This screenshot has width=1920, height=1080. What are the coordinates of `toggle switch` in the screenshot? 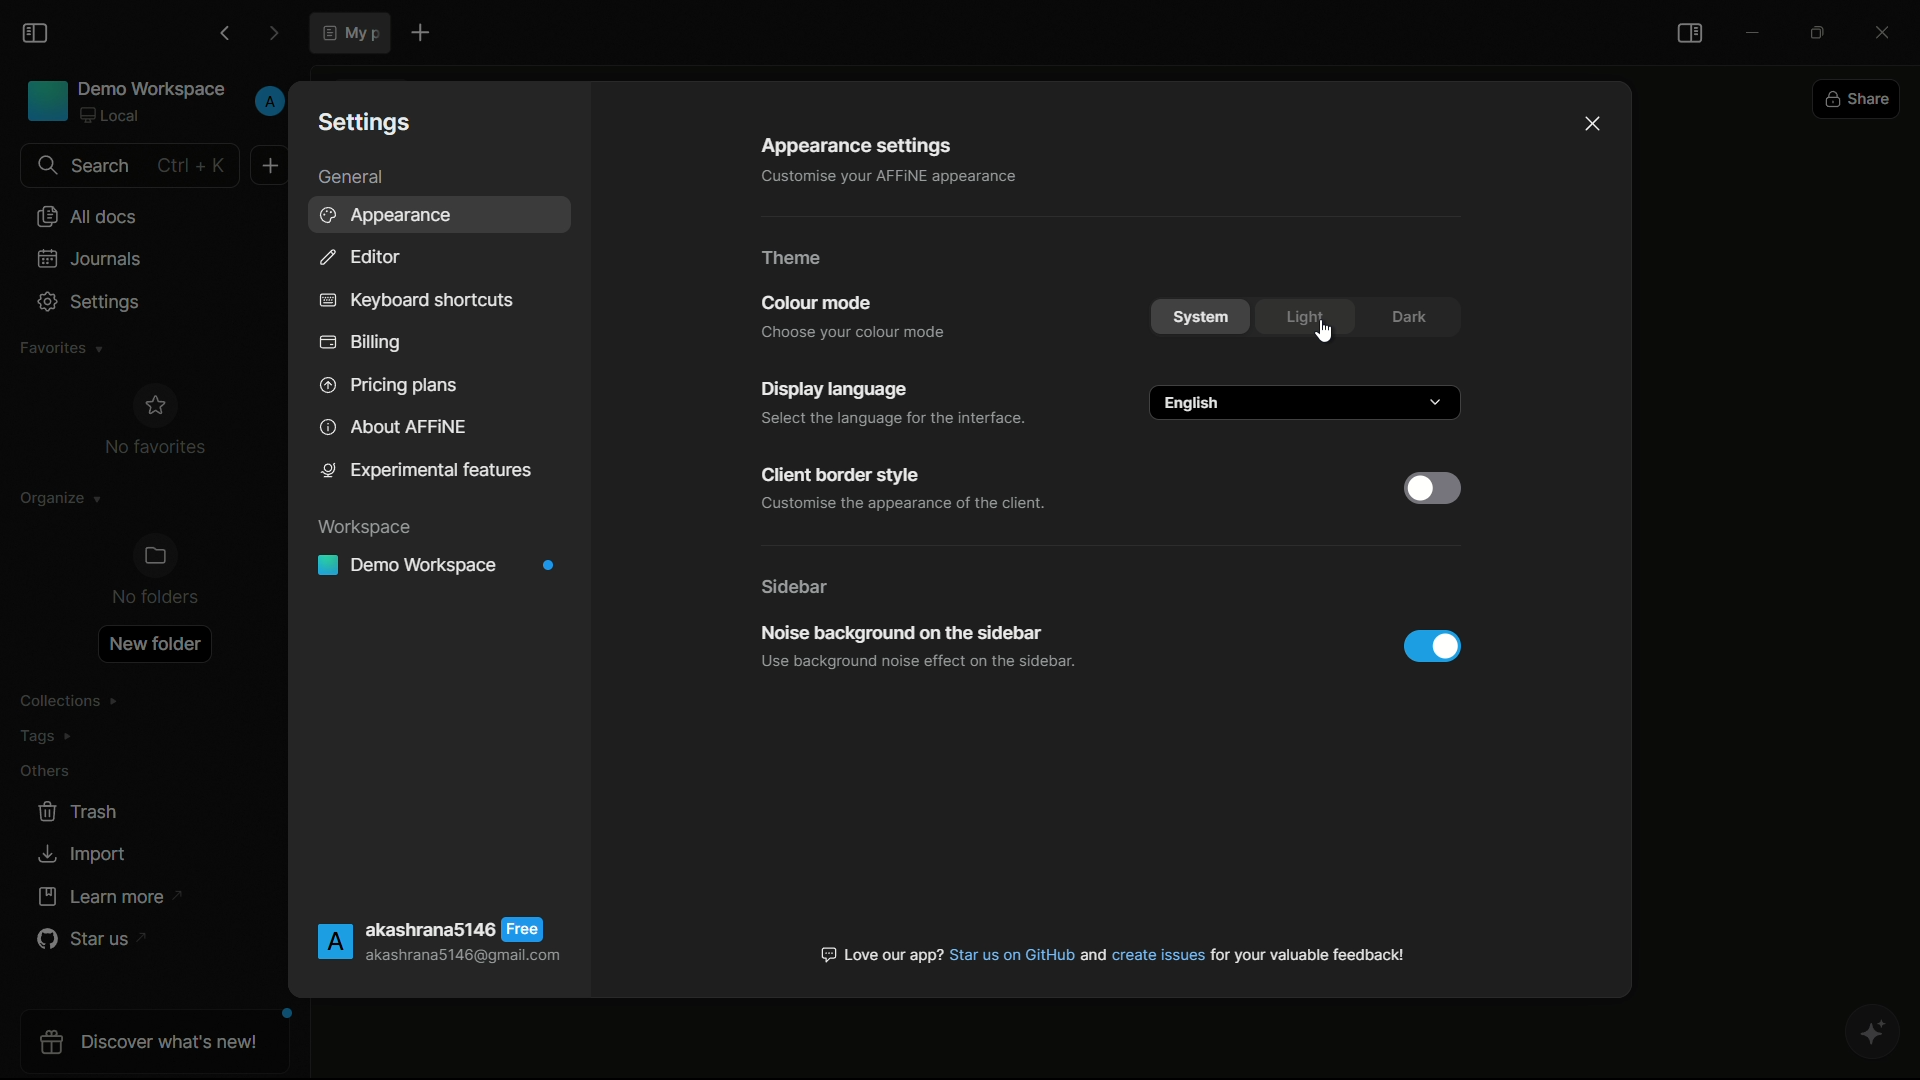 It's located at (1432, 488).